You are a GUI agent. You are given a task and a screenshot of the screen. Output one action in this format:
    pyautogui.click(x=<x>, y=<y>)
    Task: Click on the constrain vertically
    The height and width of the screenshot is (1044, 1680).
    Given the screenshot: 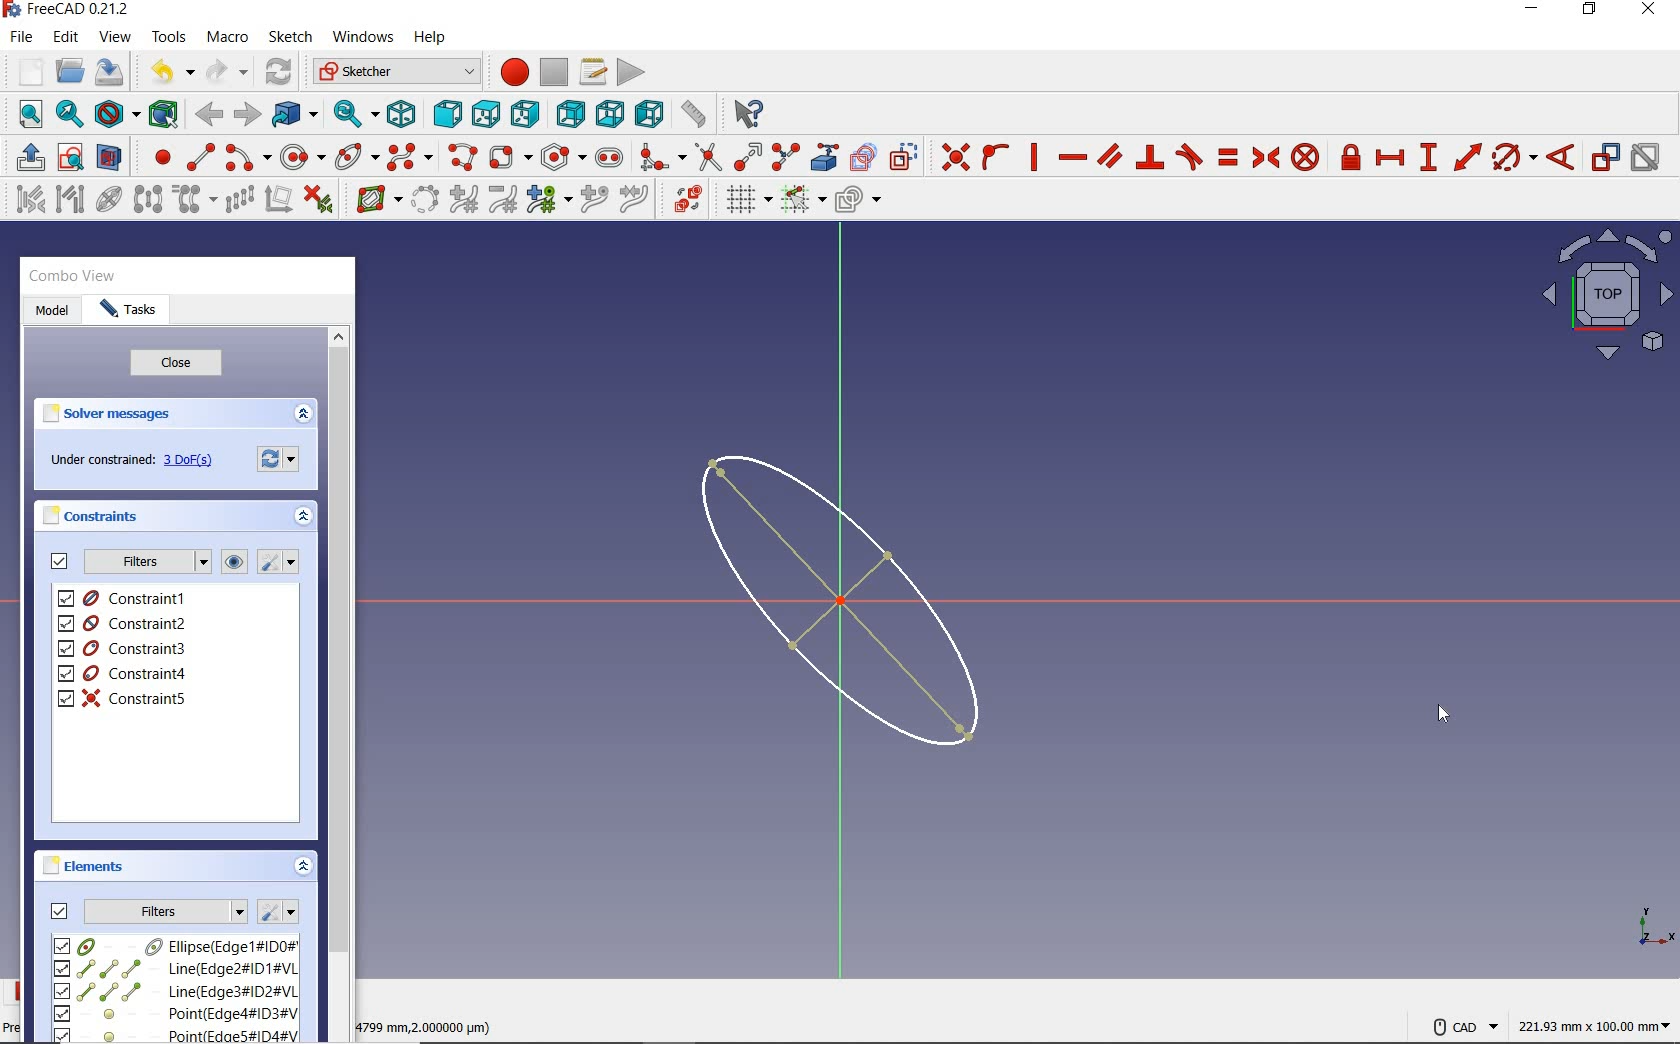 What is the action you would take?
    pyautogui.click(x=1034, y=157)
    